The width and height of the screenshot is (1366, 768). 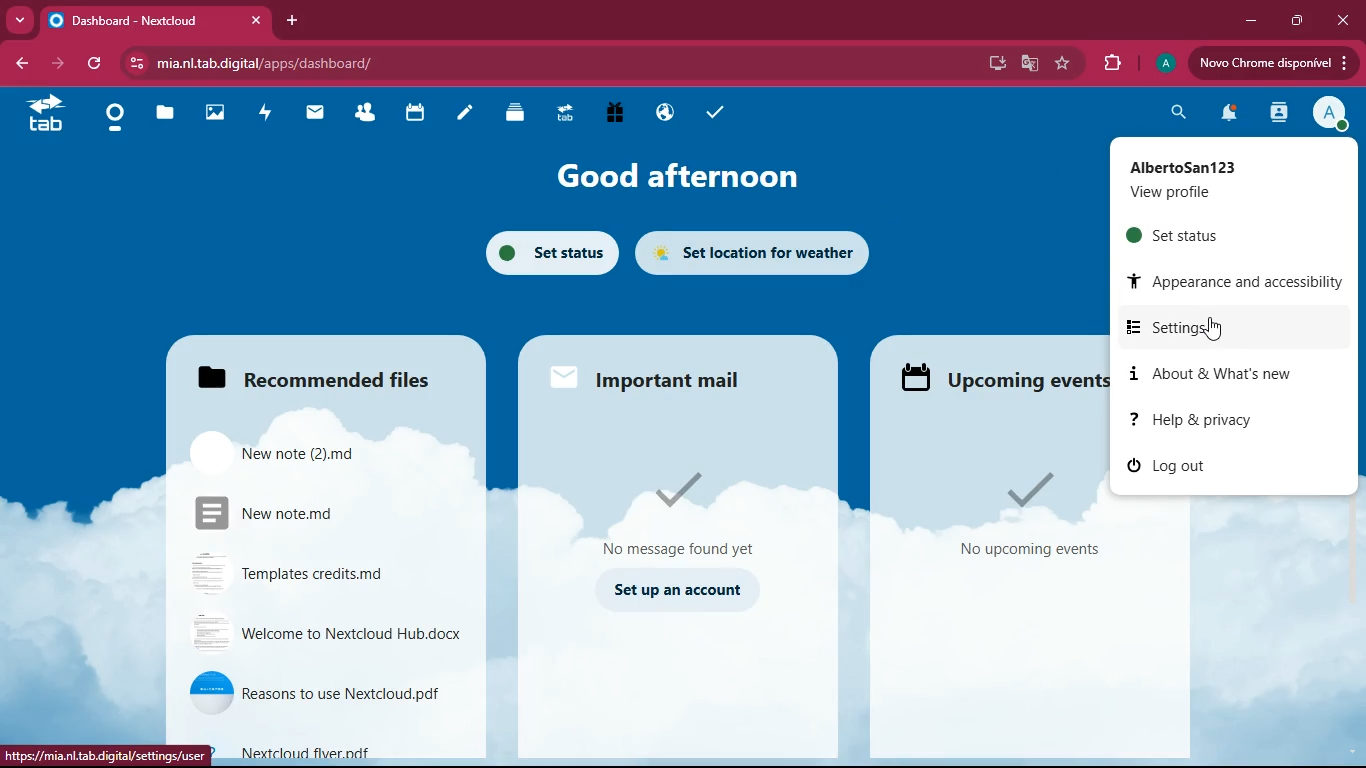 What do you see at coordinates (663, 116) in the screenshot?
I see `public` at bounding box center [663, 116].